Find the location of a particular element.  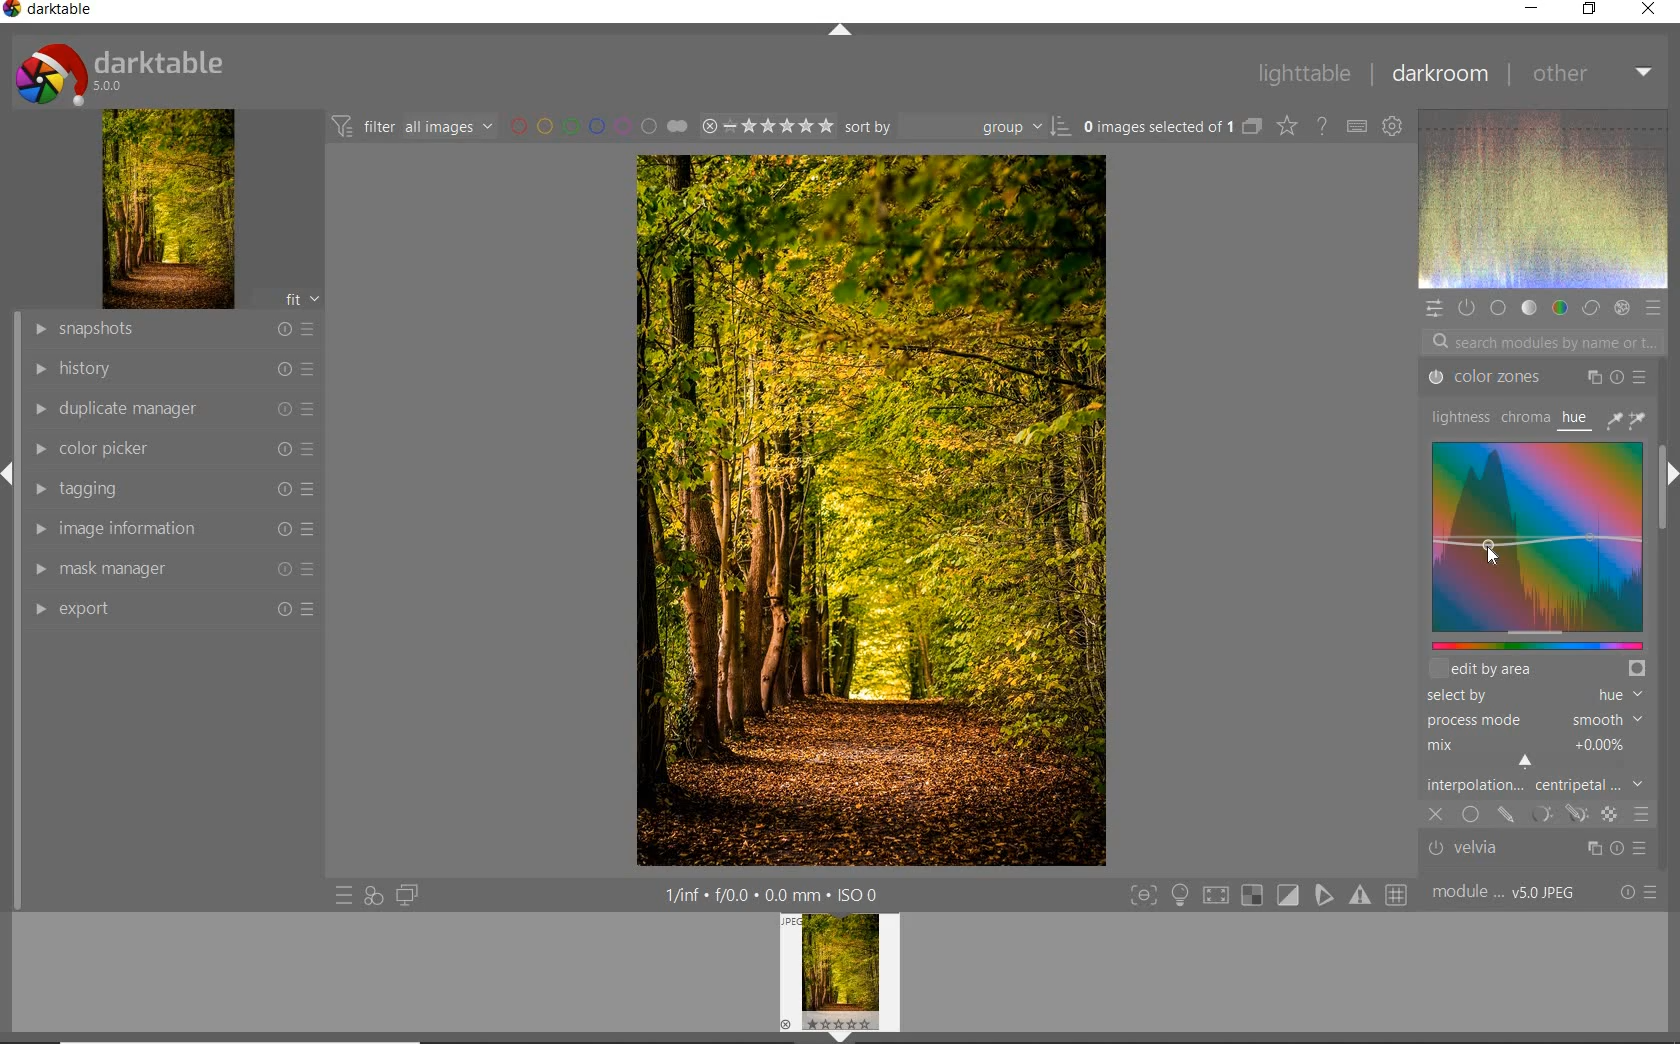

SHOW ONLY ACTIVE MODULE is located at coordinates (1467, 307).